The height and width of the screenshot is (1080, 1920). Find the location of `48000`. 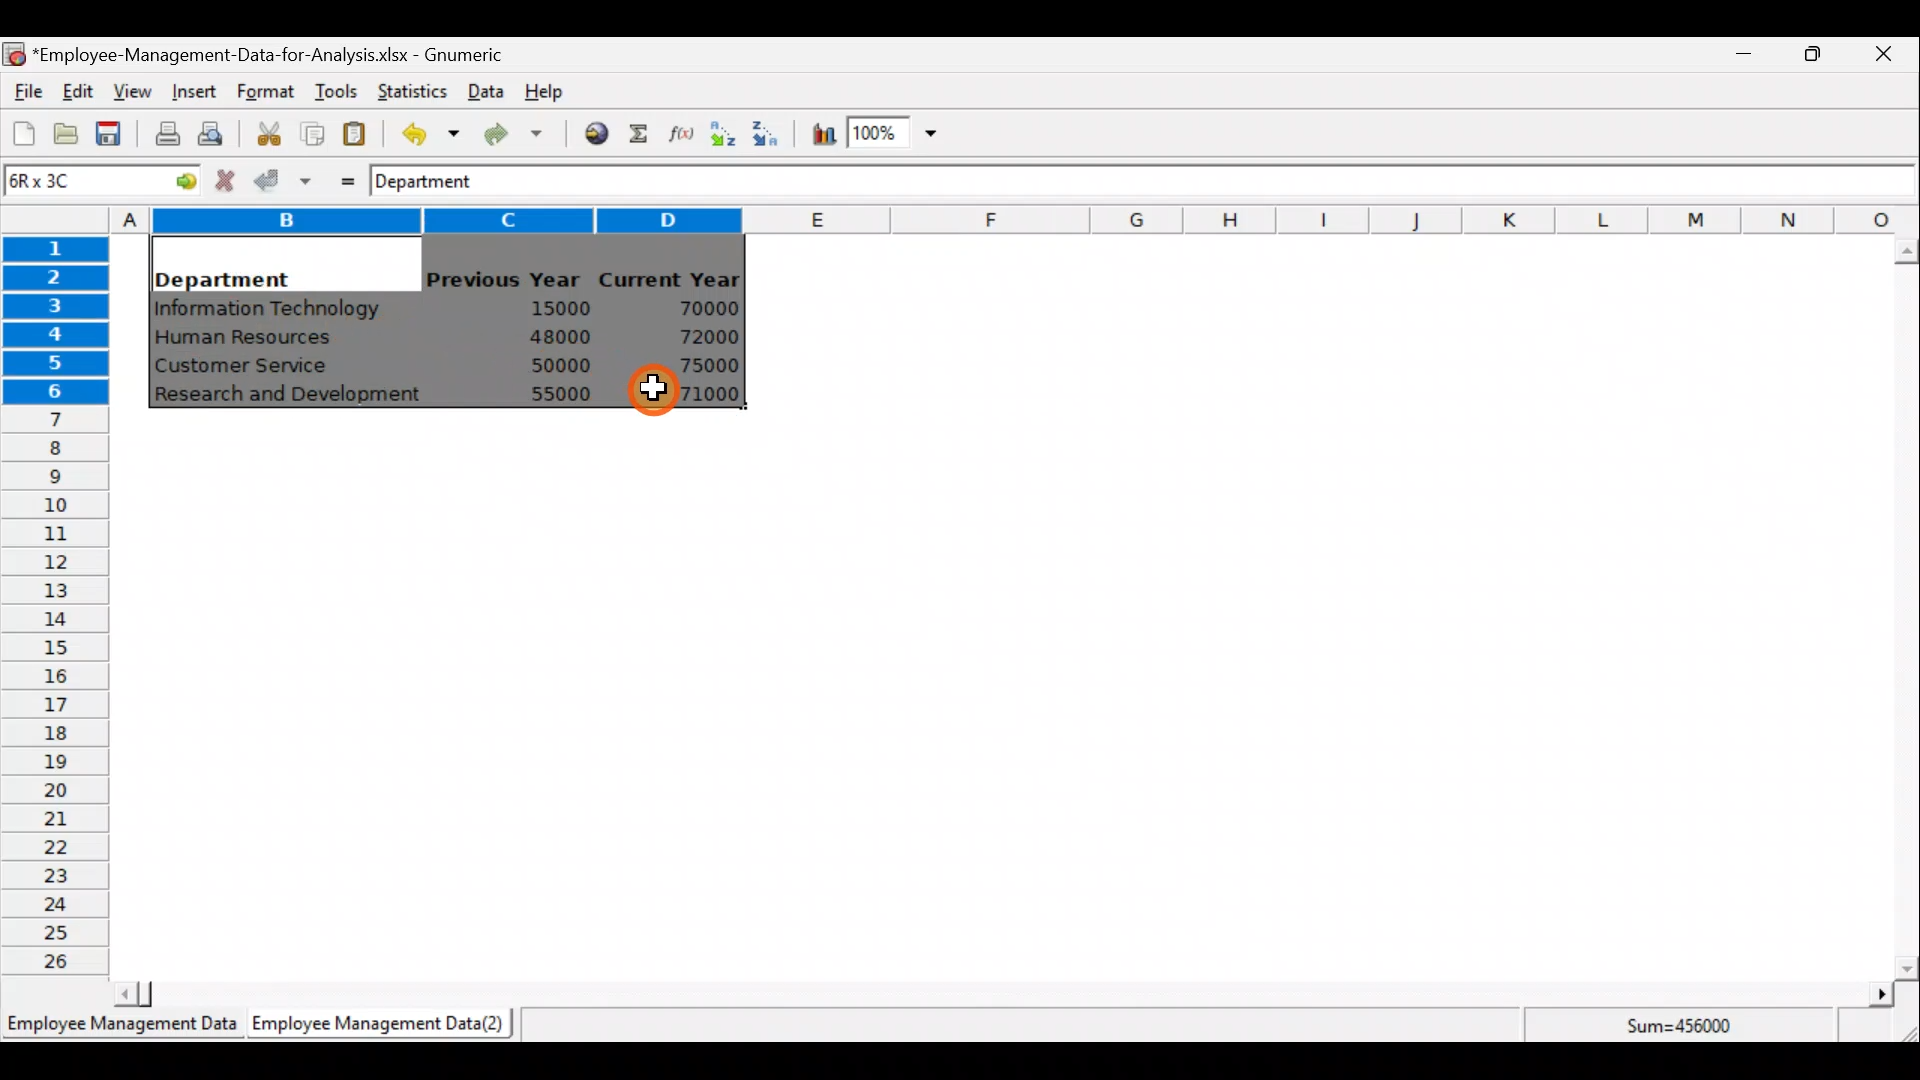

48000 is located at coordinates (559, 337).